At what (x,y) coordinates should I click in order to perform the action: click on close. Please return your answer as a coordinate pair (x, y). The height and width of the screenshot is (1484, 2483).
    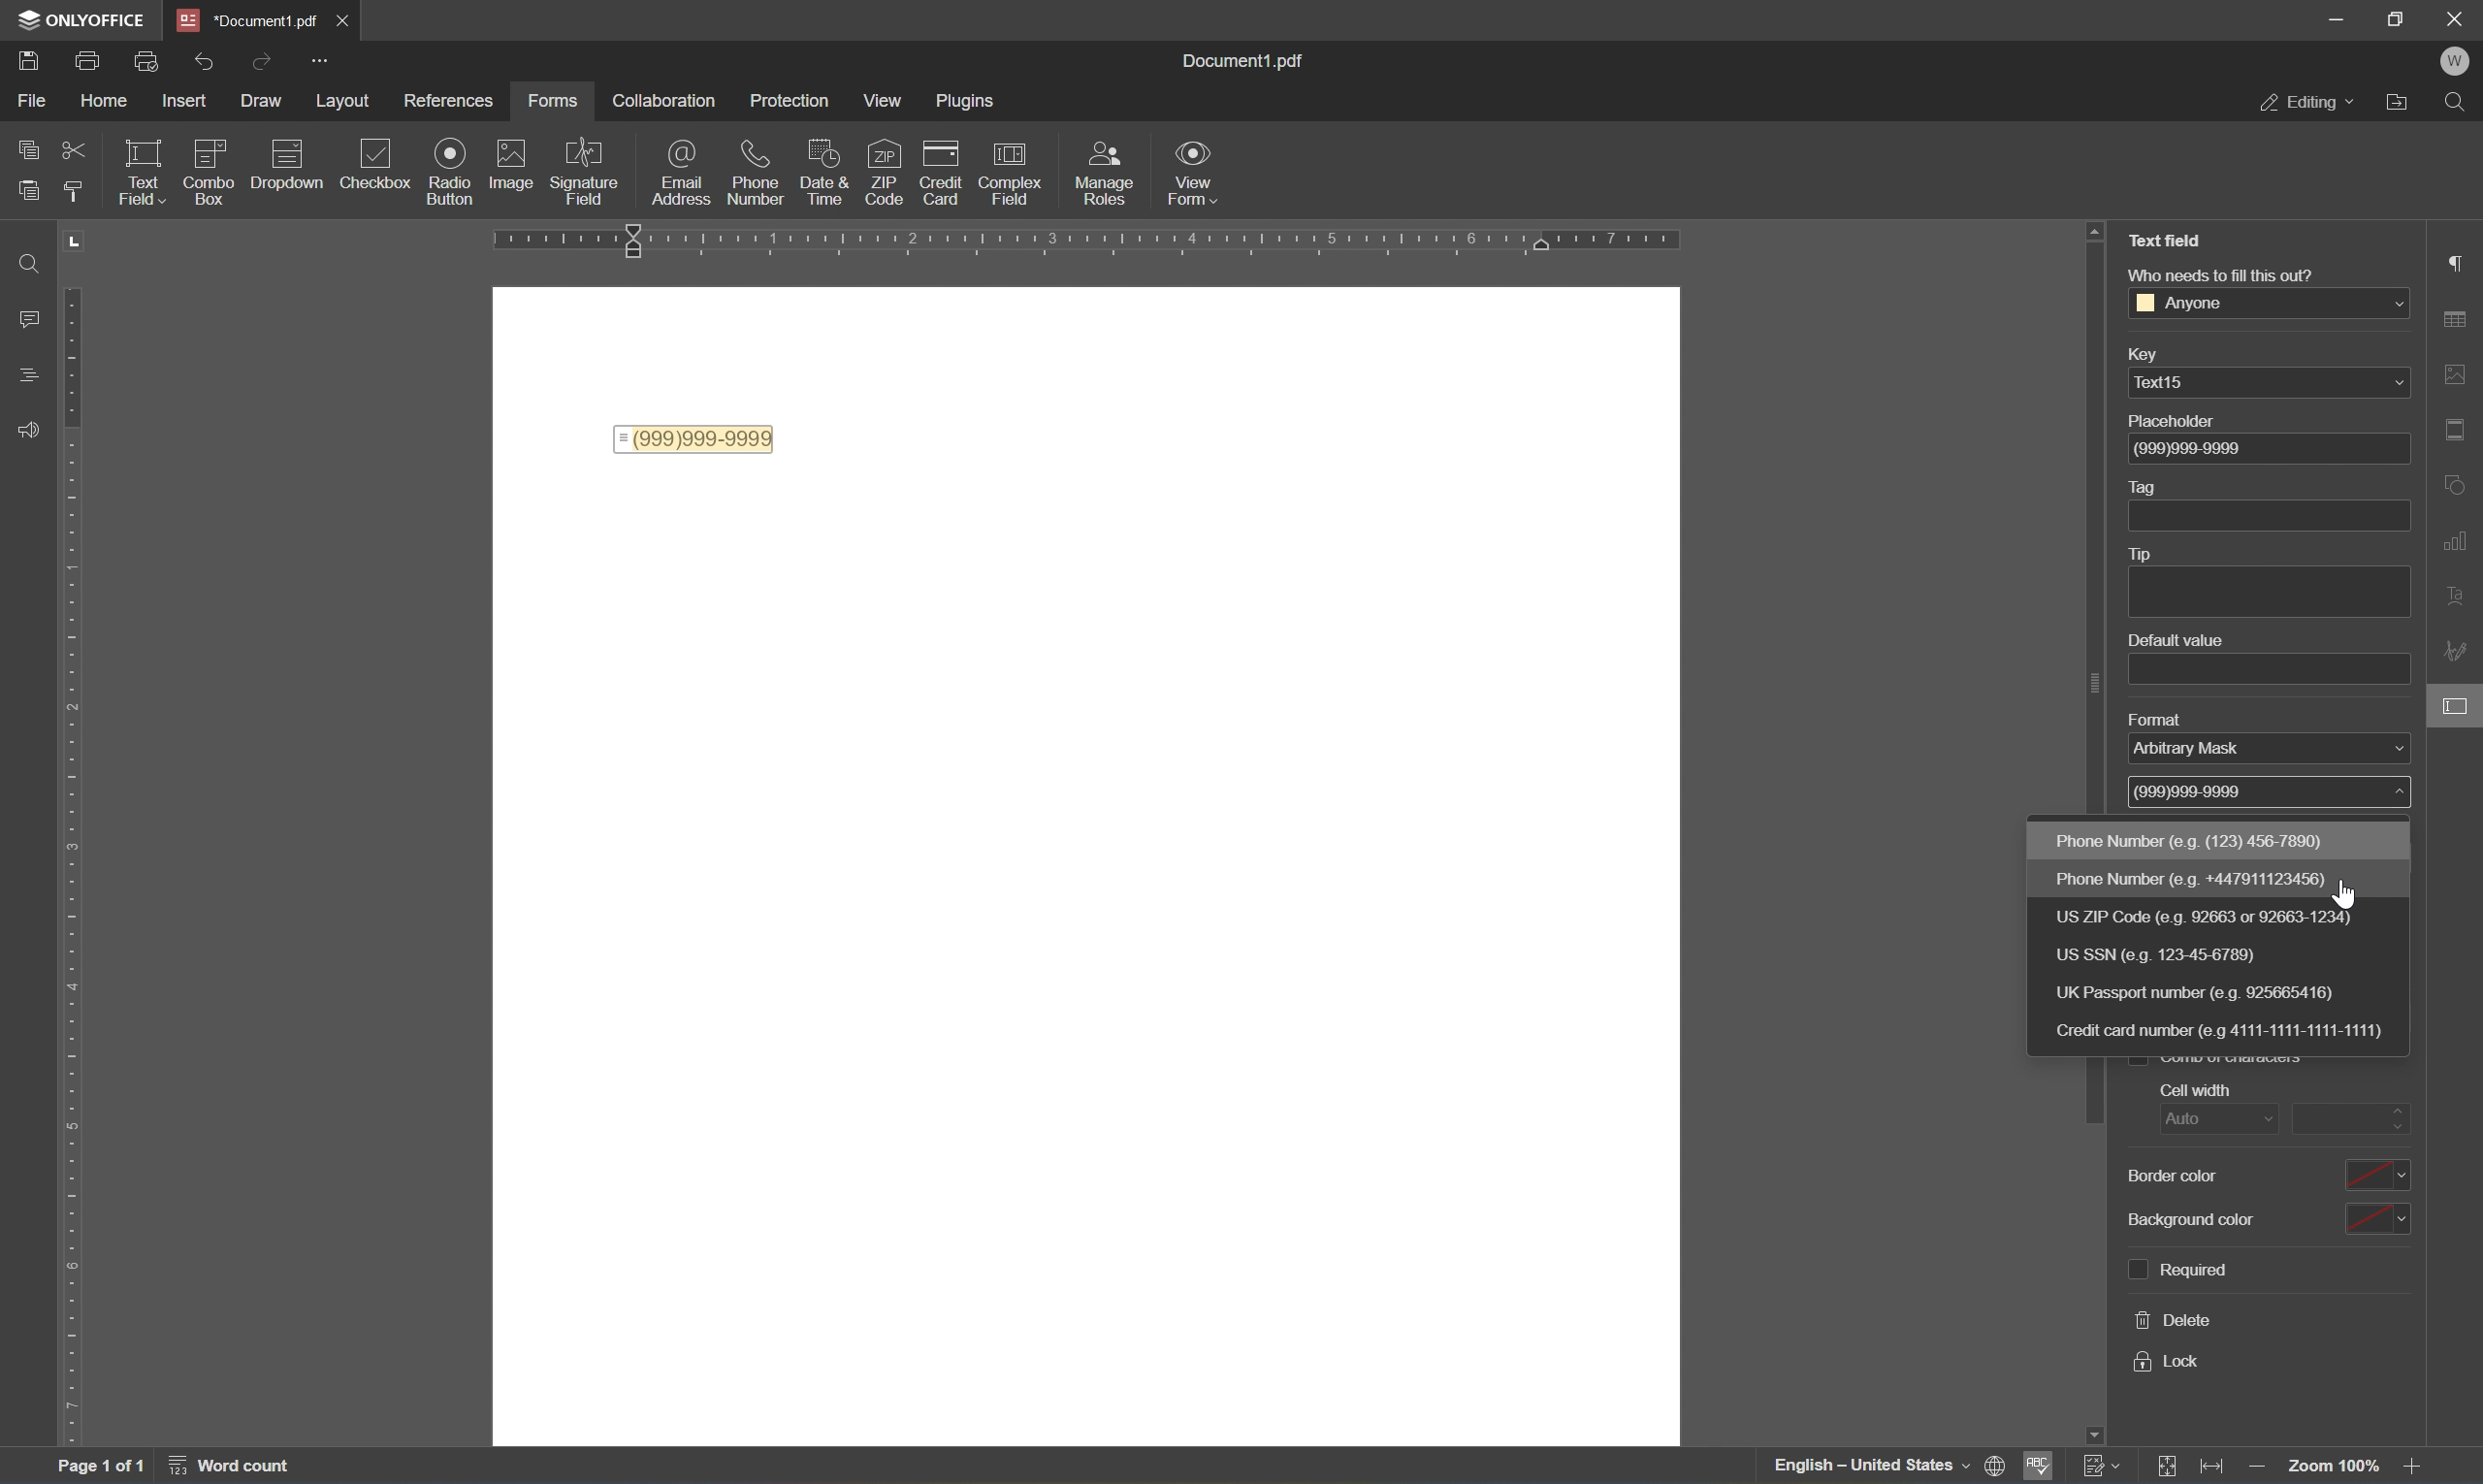
    Looking at the image, I should click on (2457, 17).